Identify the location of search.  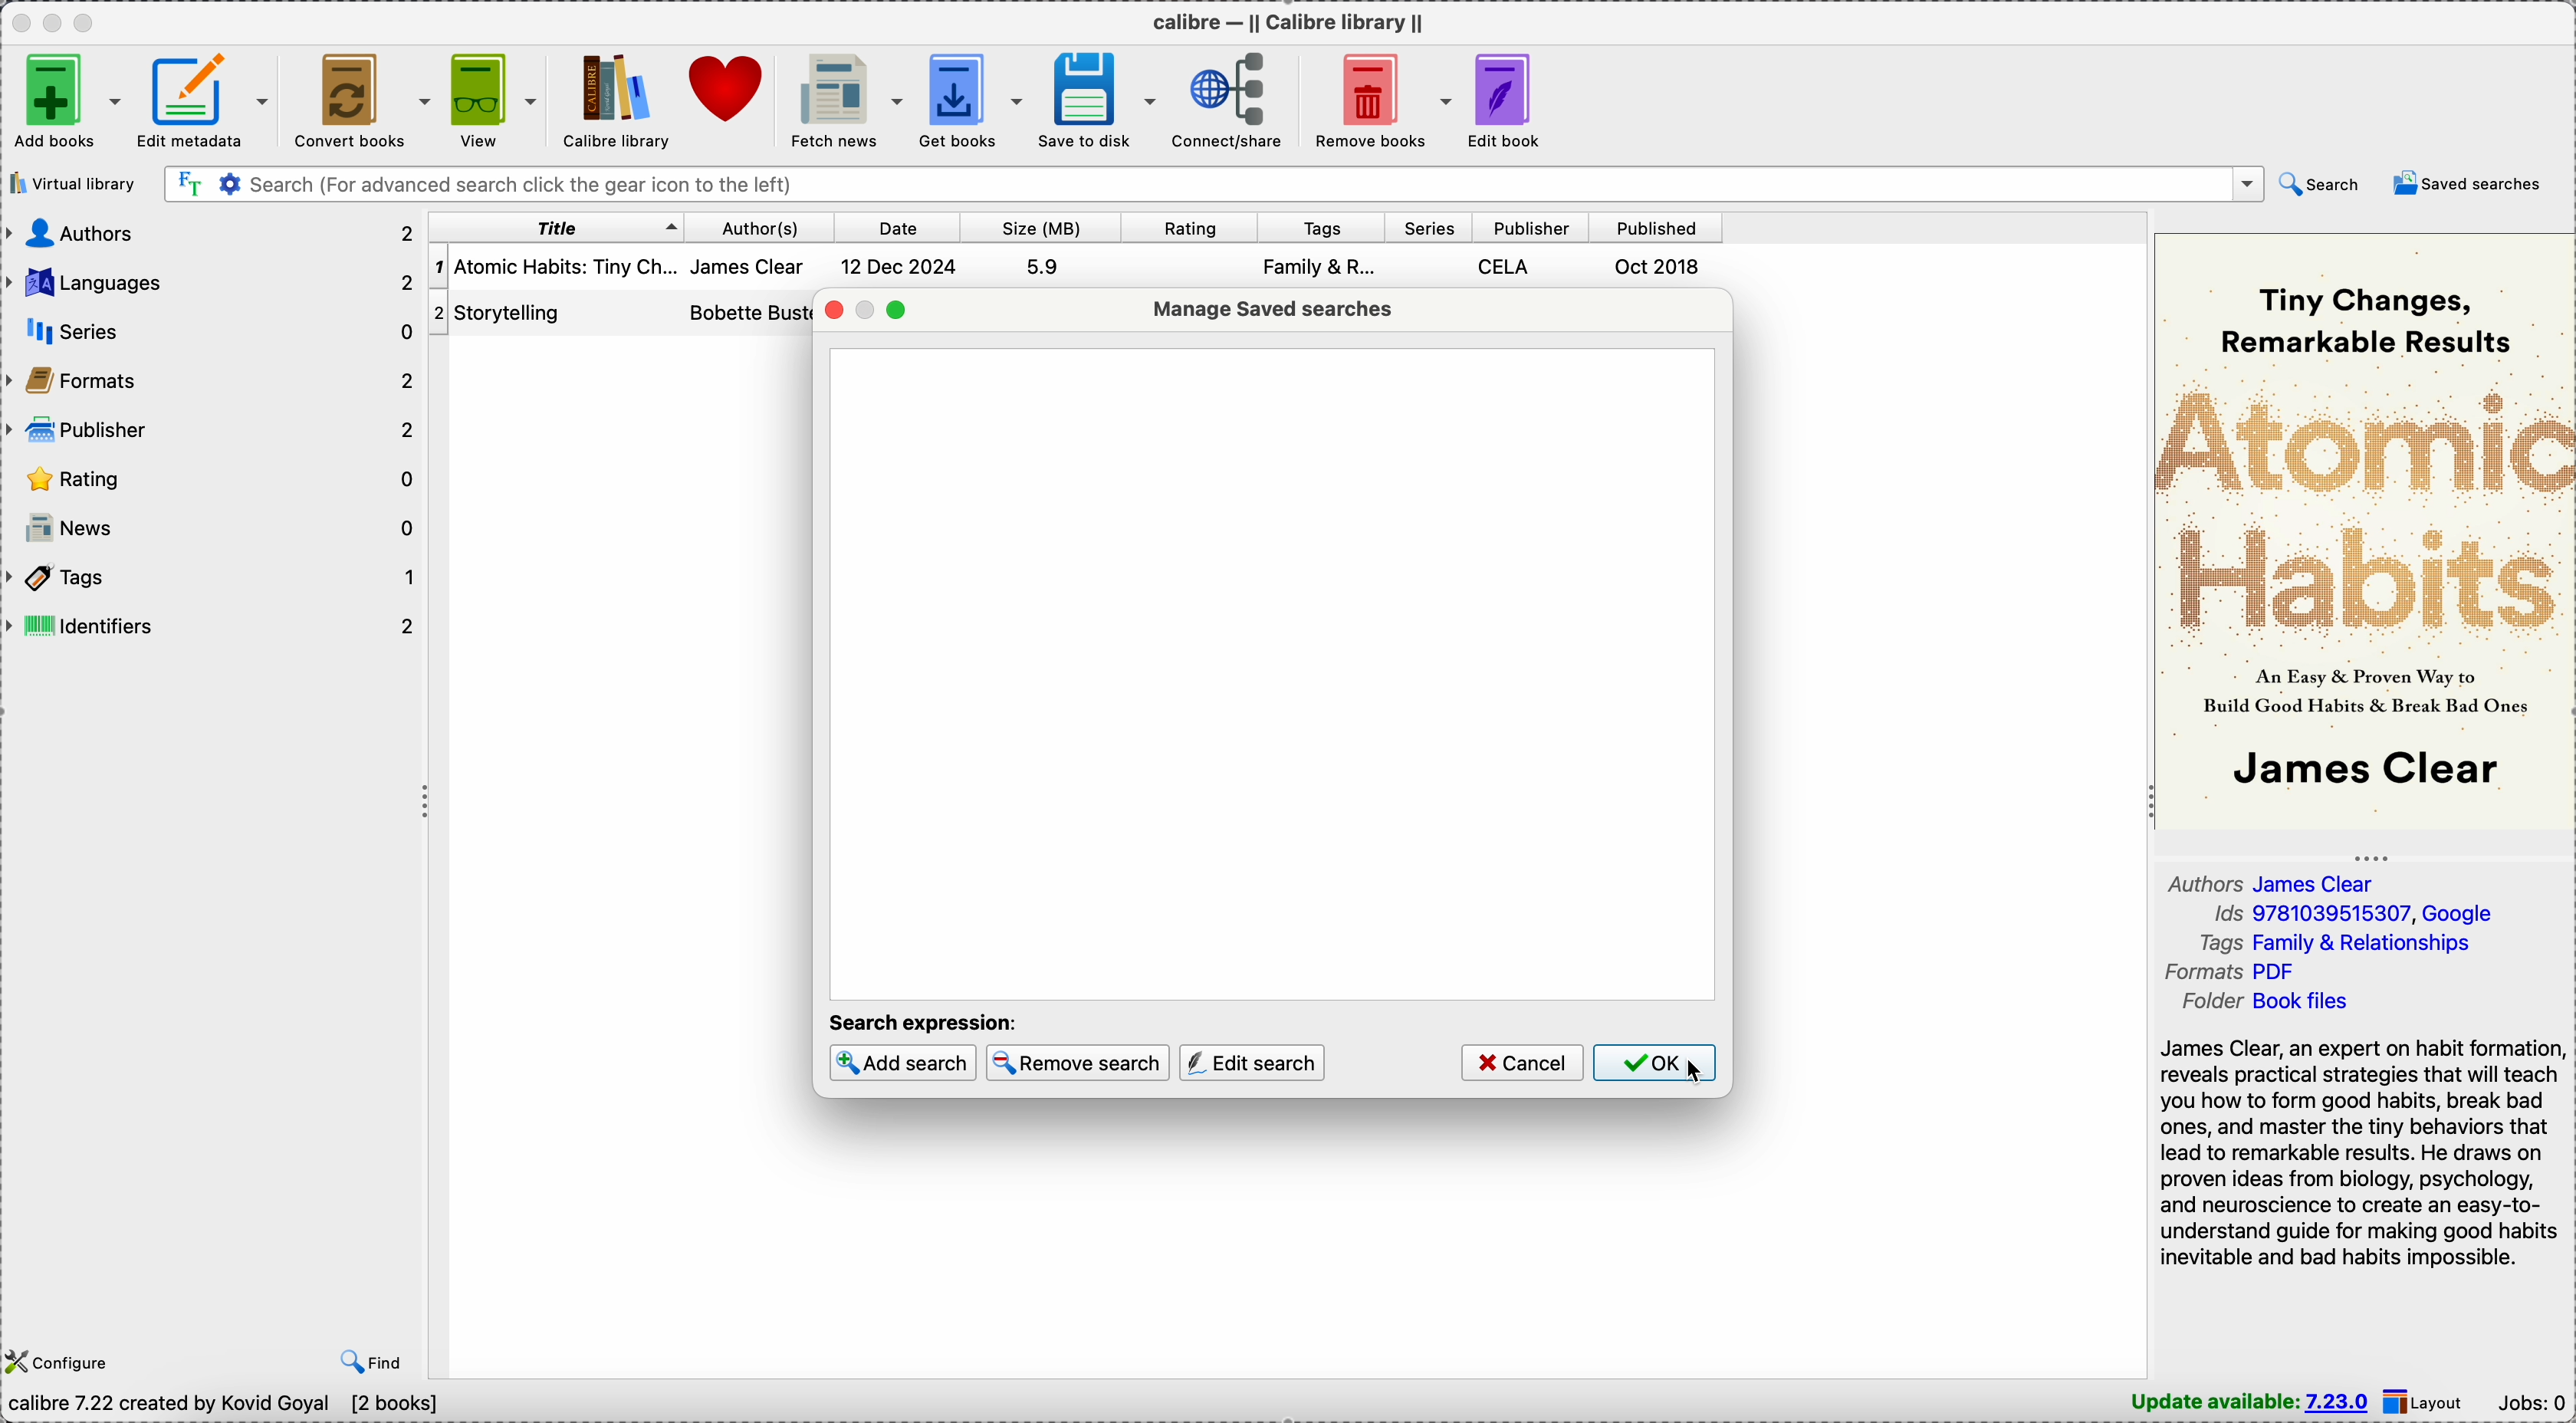
(2321, 185).